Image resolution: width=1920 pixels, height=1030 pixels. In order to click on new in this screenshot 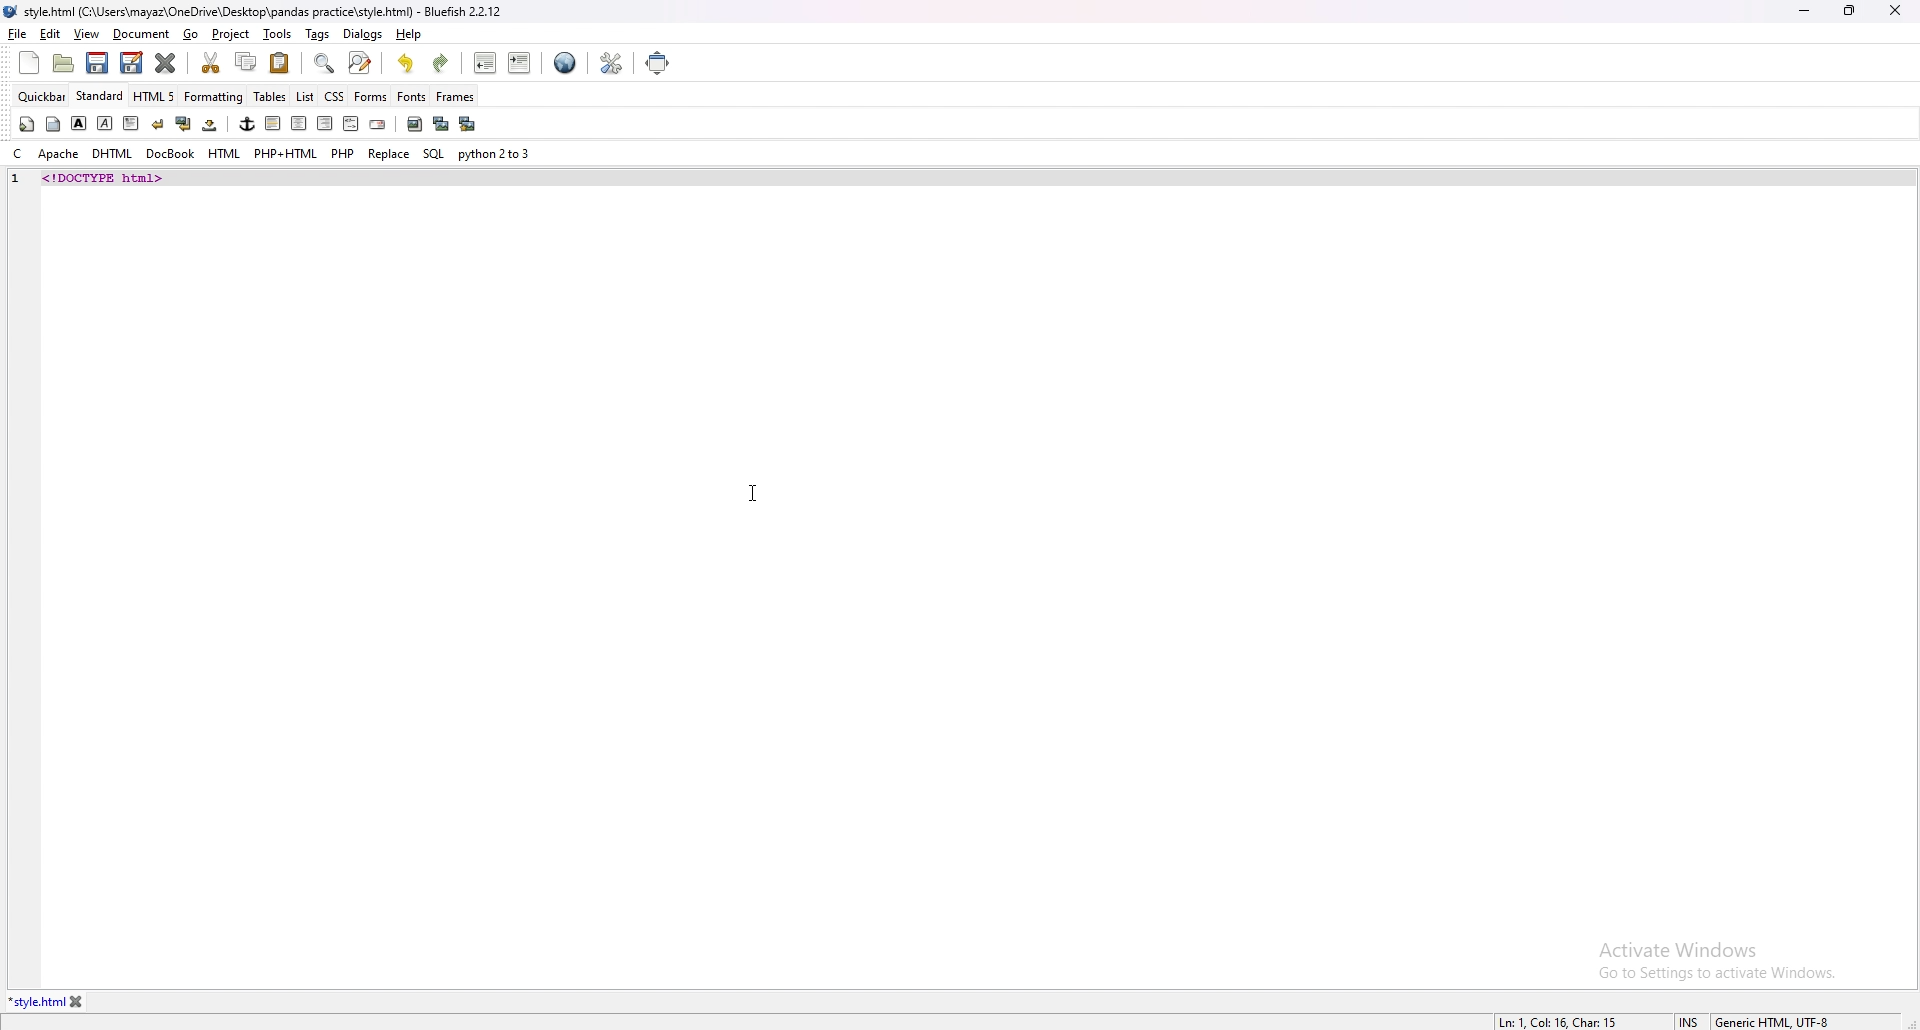, I will do `click(29, 63)`.